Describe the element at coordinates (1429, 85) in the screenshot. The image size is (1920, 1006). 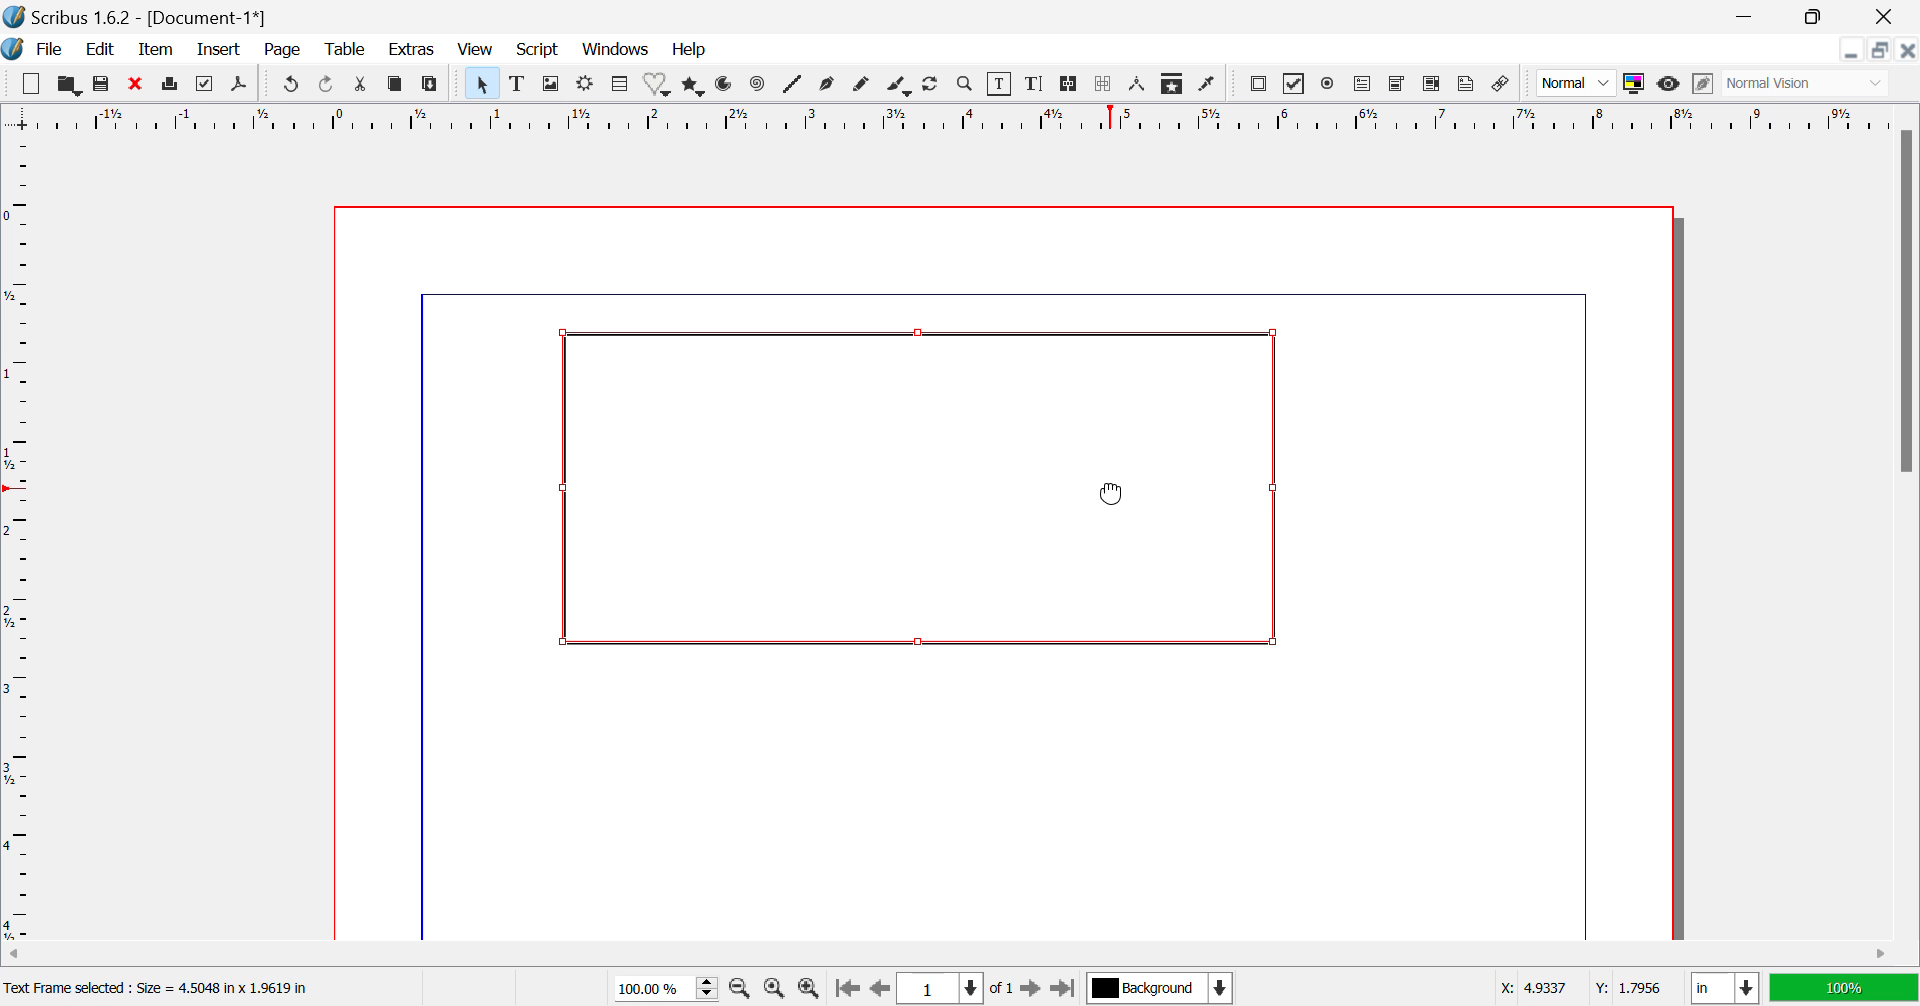
I see `Pdf List box` at that location.